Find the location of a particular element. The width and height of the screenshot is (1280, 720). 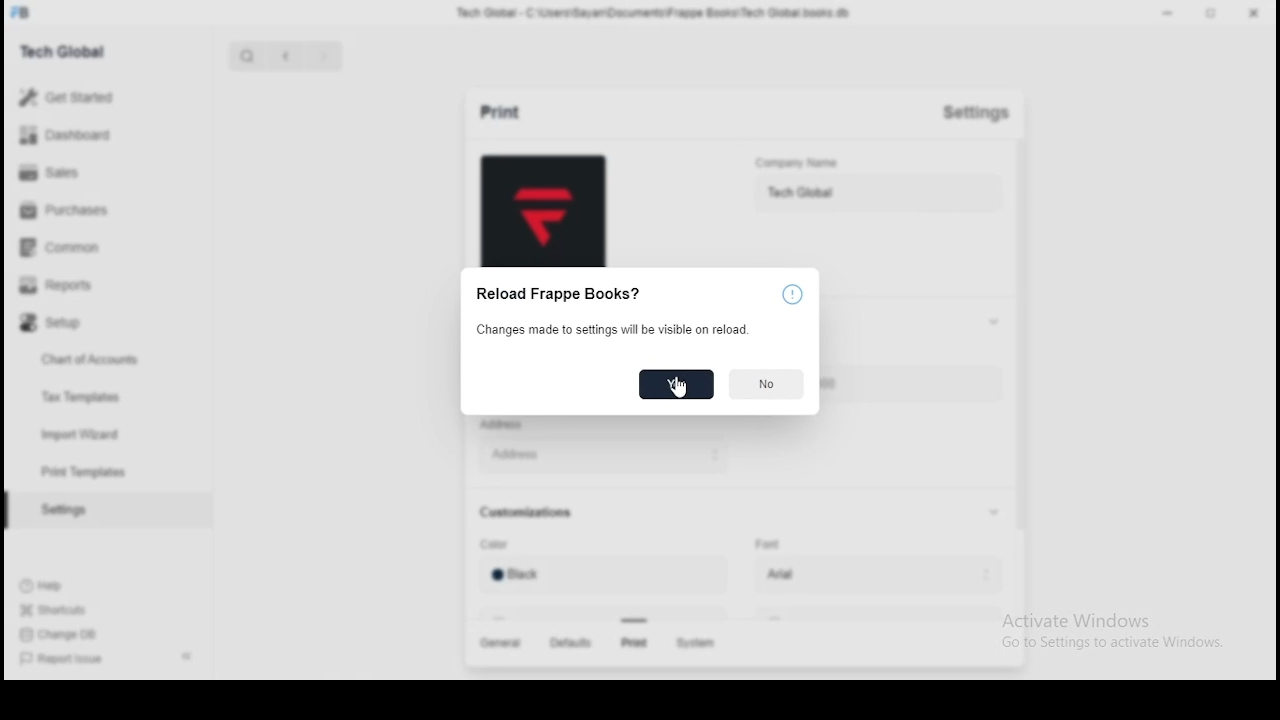

Sales  is located at coordinates (80, 175).